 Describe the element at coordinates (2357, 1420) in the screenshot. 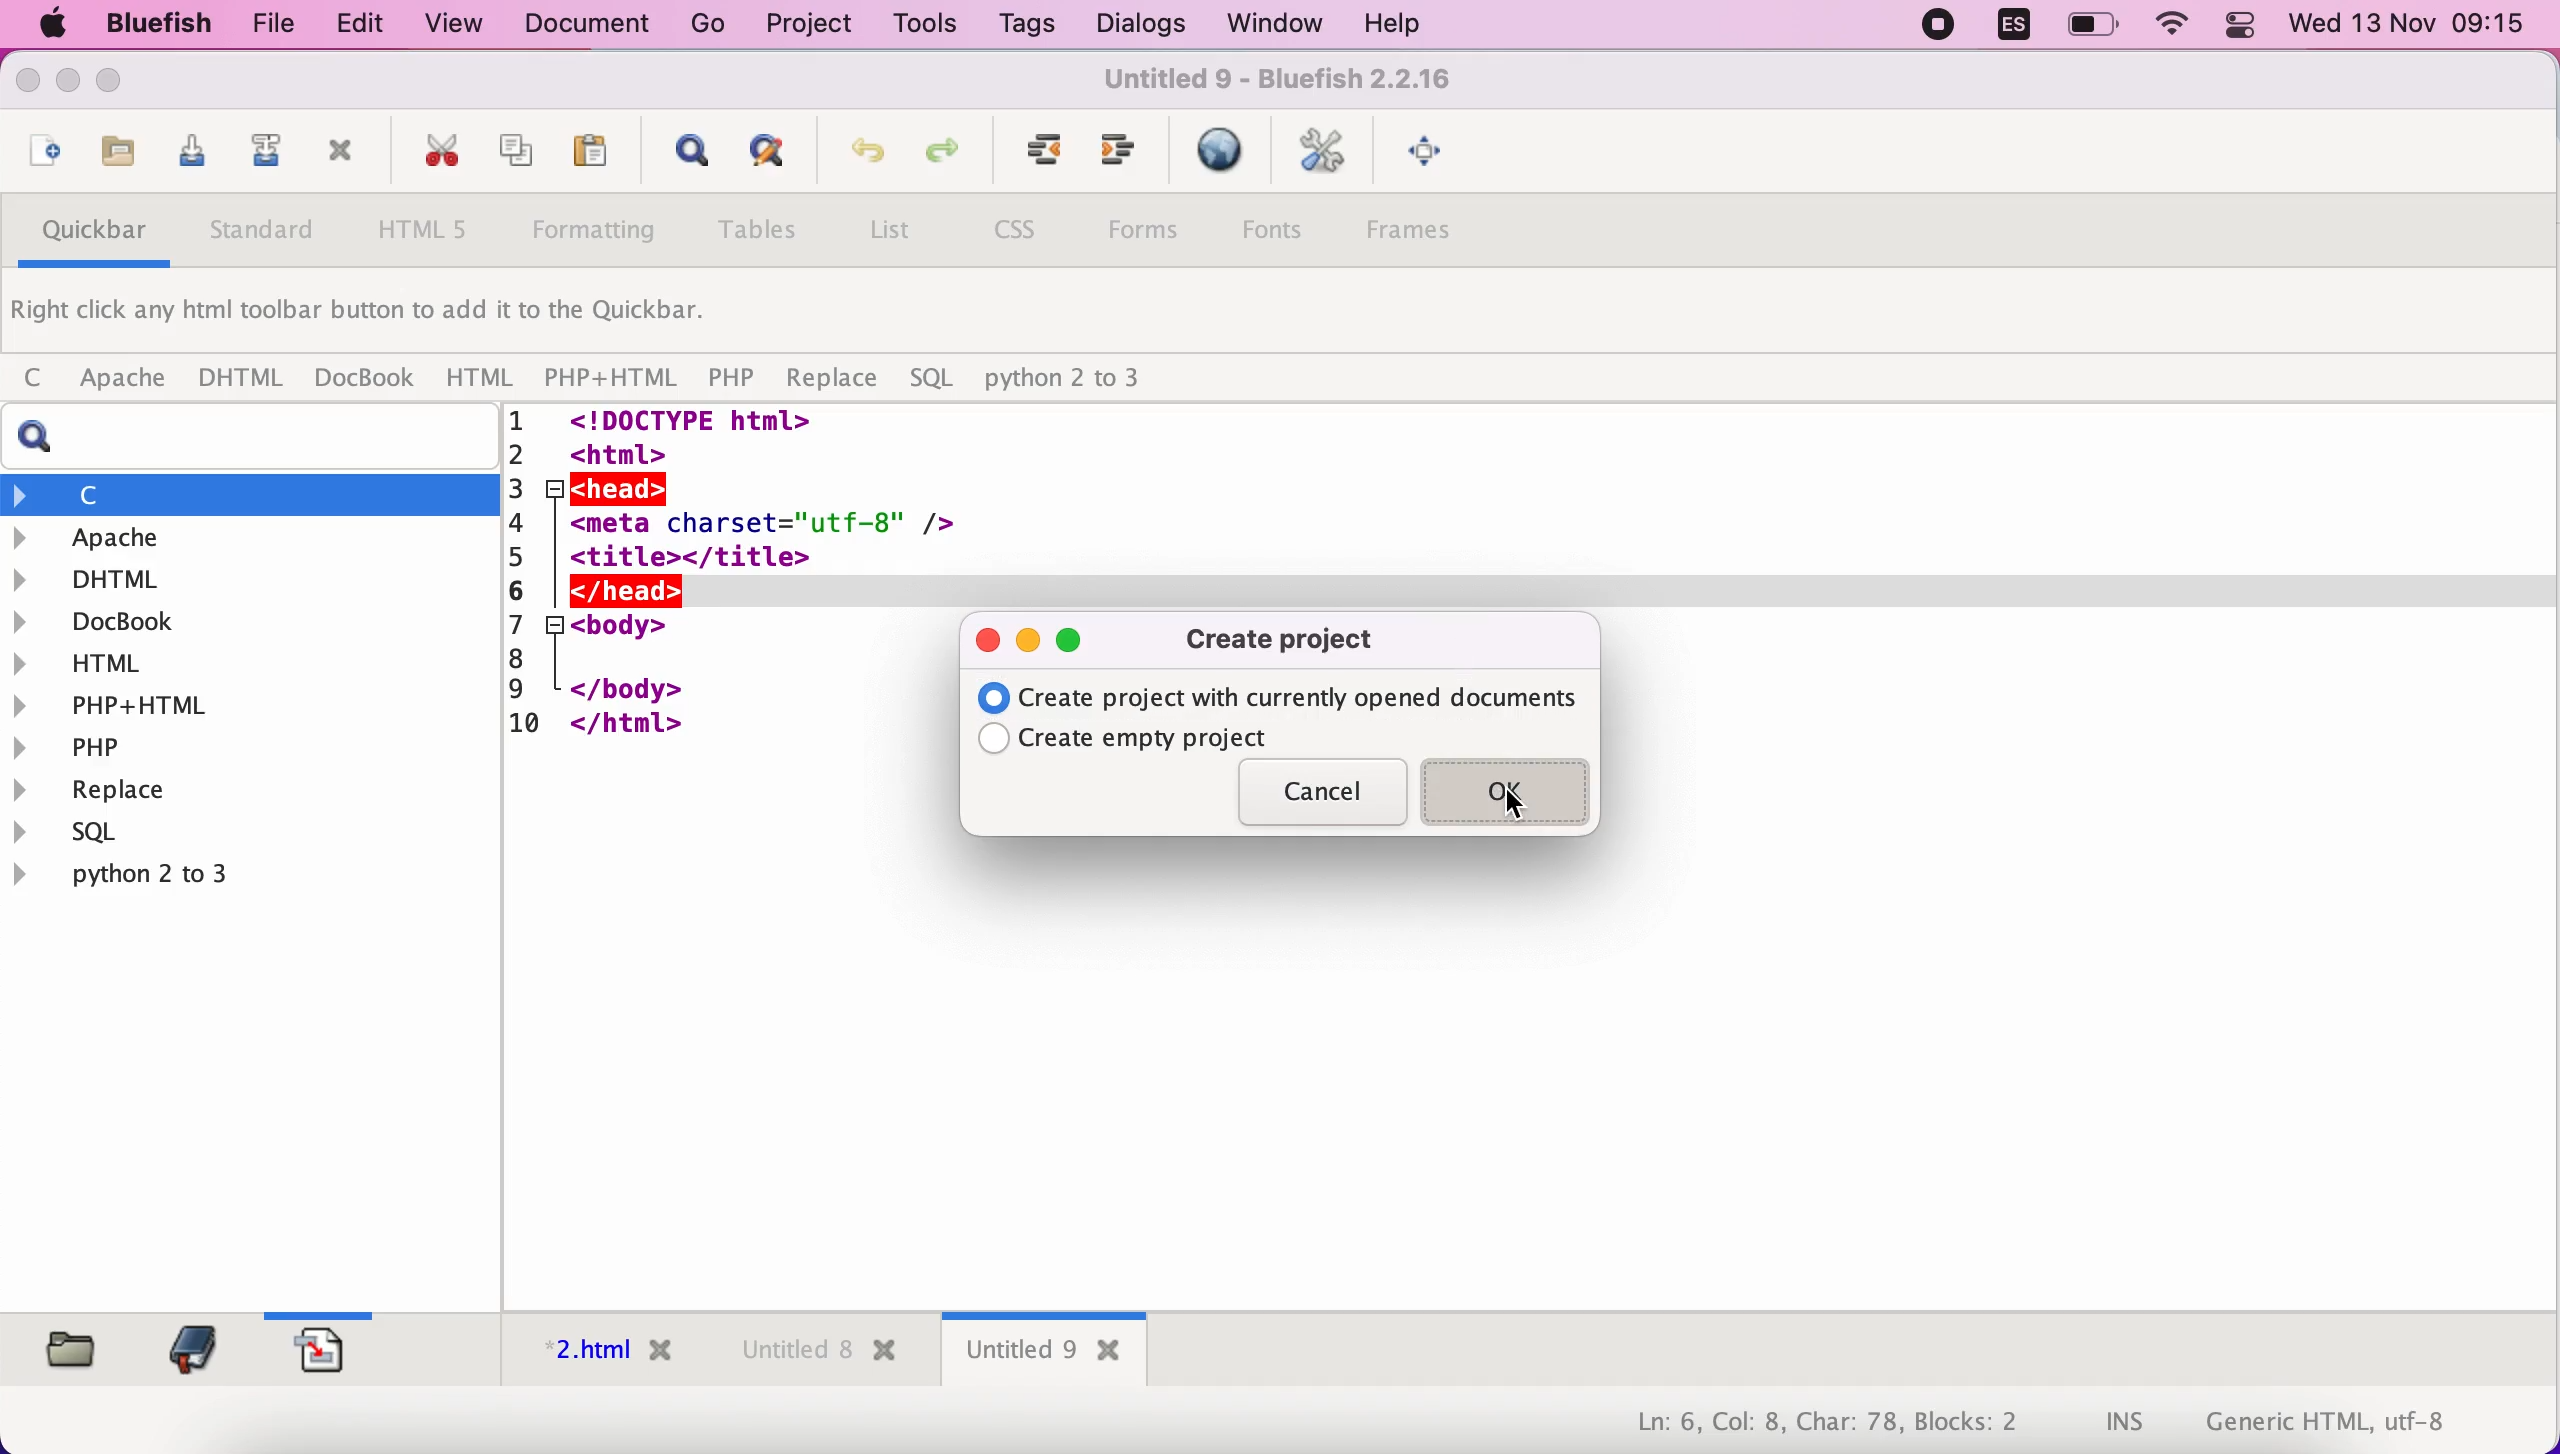

I see `generic html` at that location.